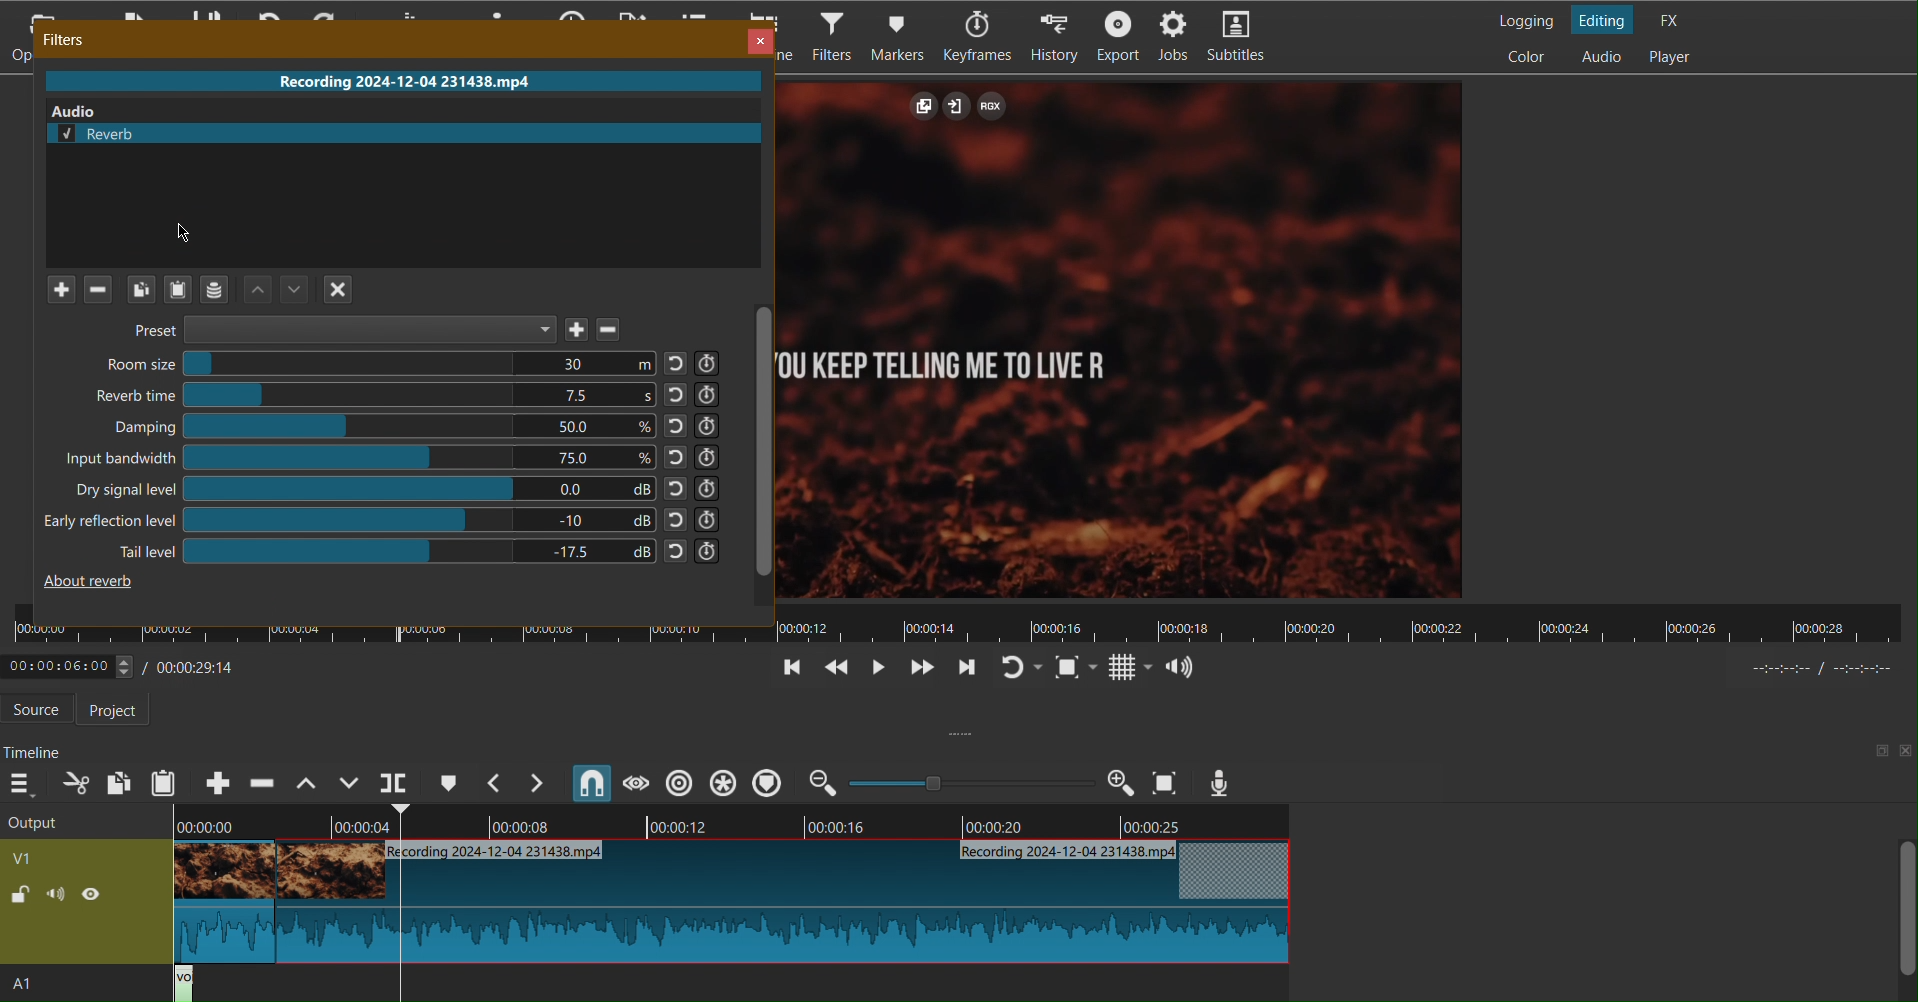 The image size is (1918, 1002). What do you see at coordinates (421, 426) in the screenshot?
I see `Damping` at bounding box center [421, 426].